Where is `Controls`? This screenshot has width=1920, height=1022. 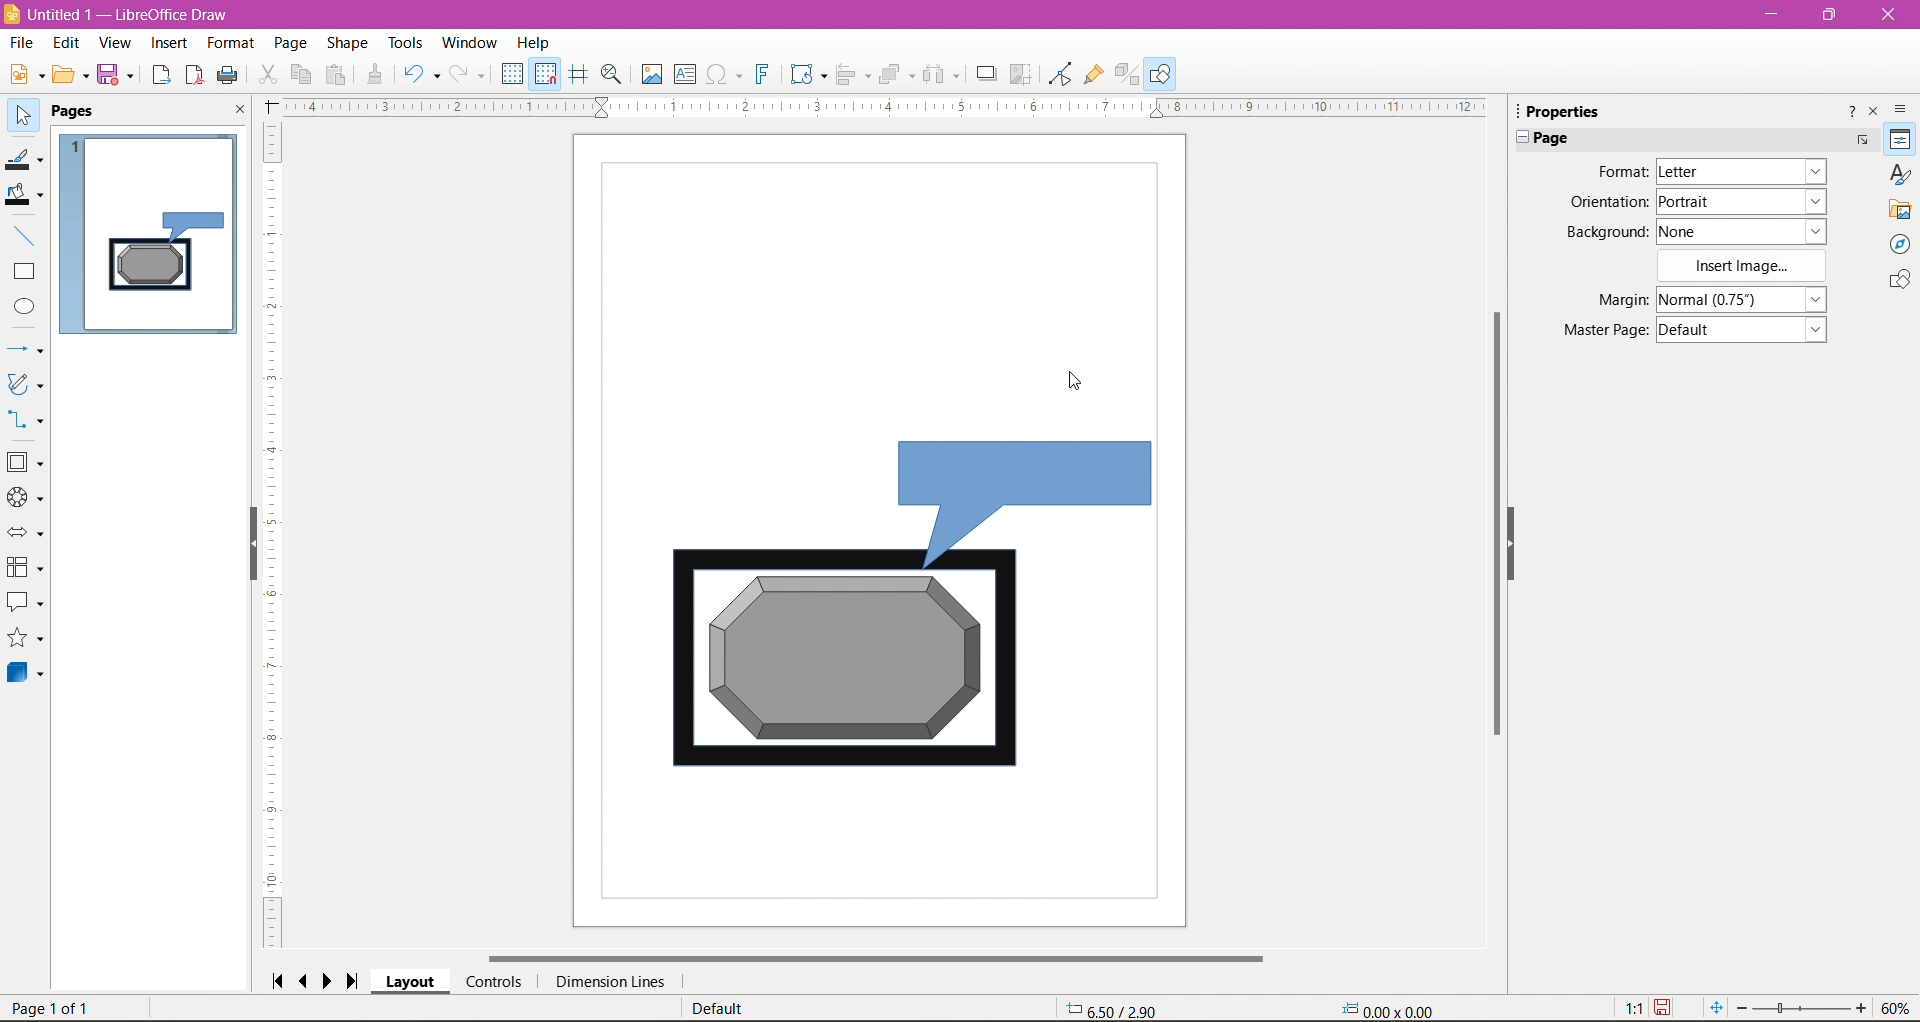
Controls is located at coordinates (494, 981).